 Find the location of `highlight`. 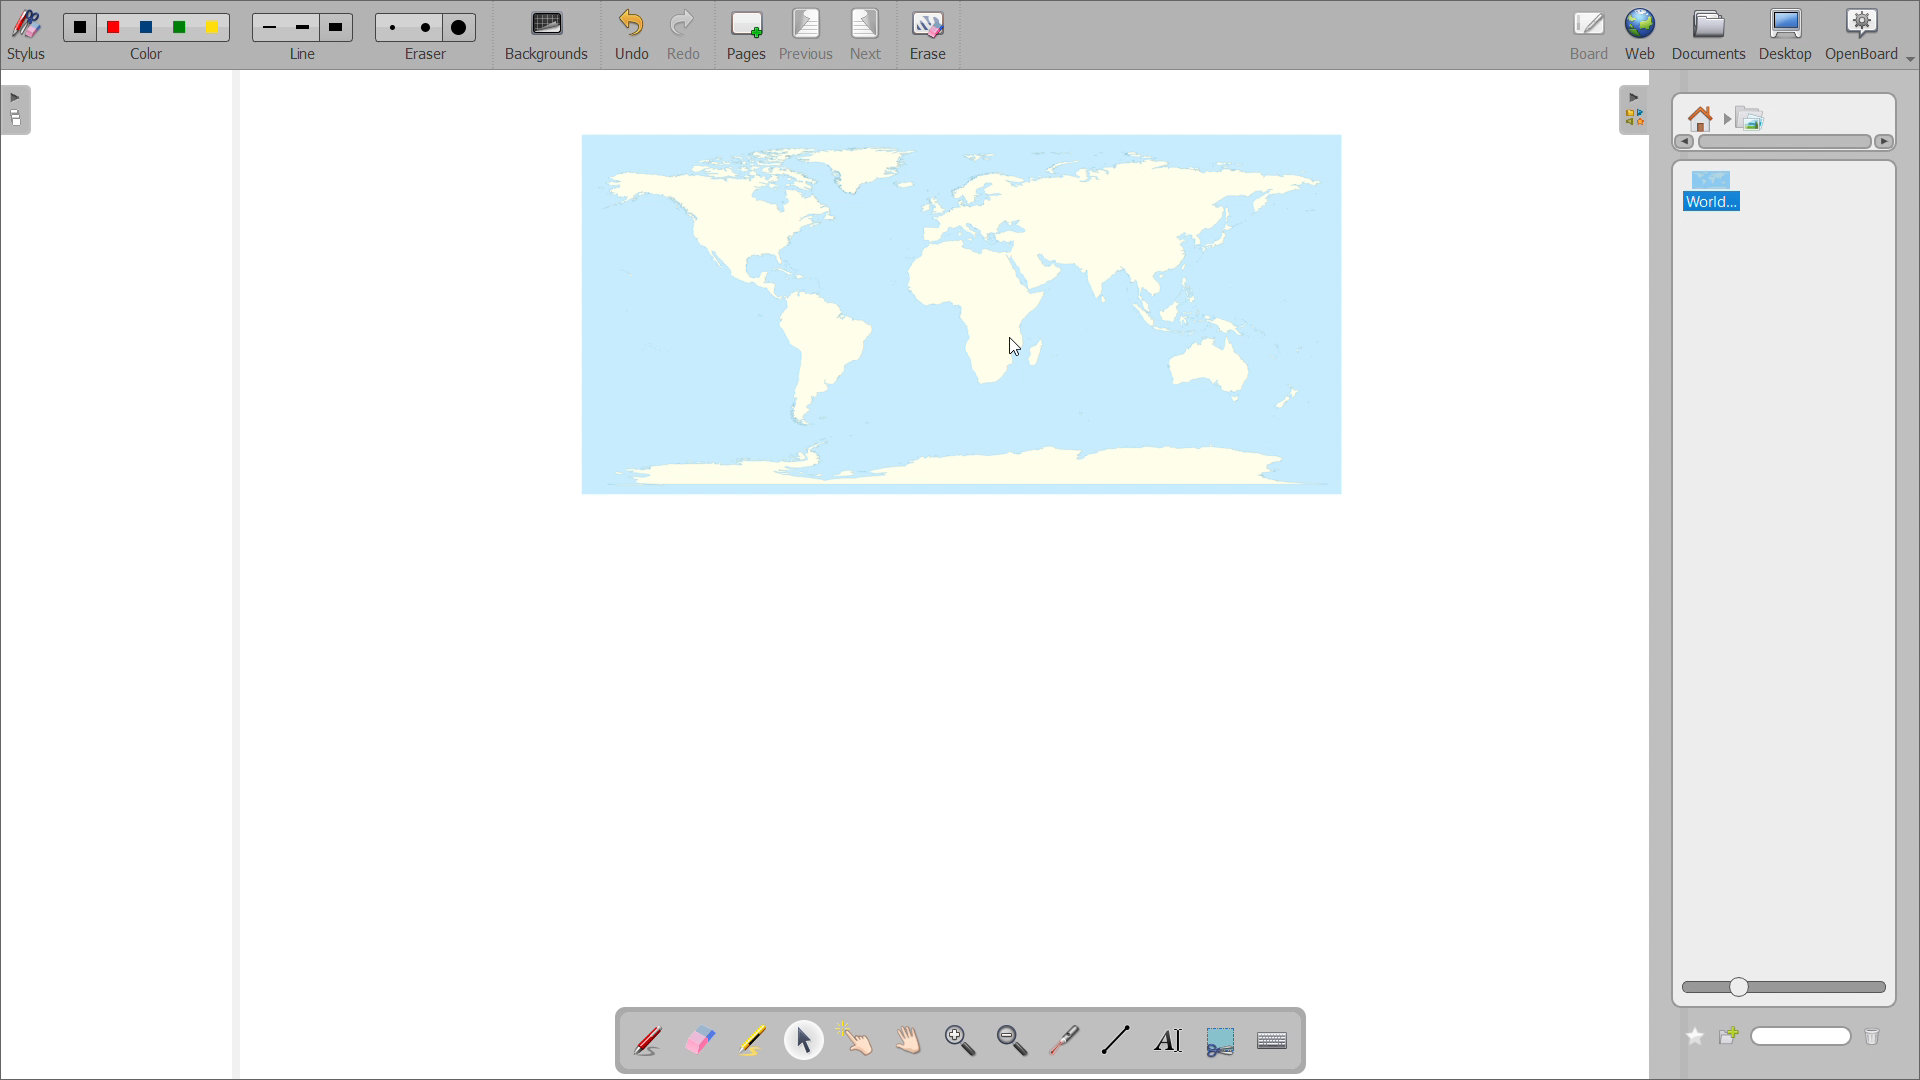

highlight is located at coordinates (753, 1042).